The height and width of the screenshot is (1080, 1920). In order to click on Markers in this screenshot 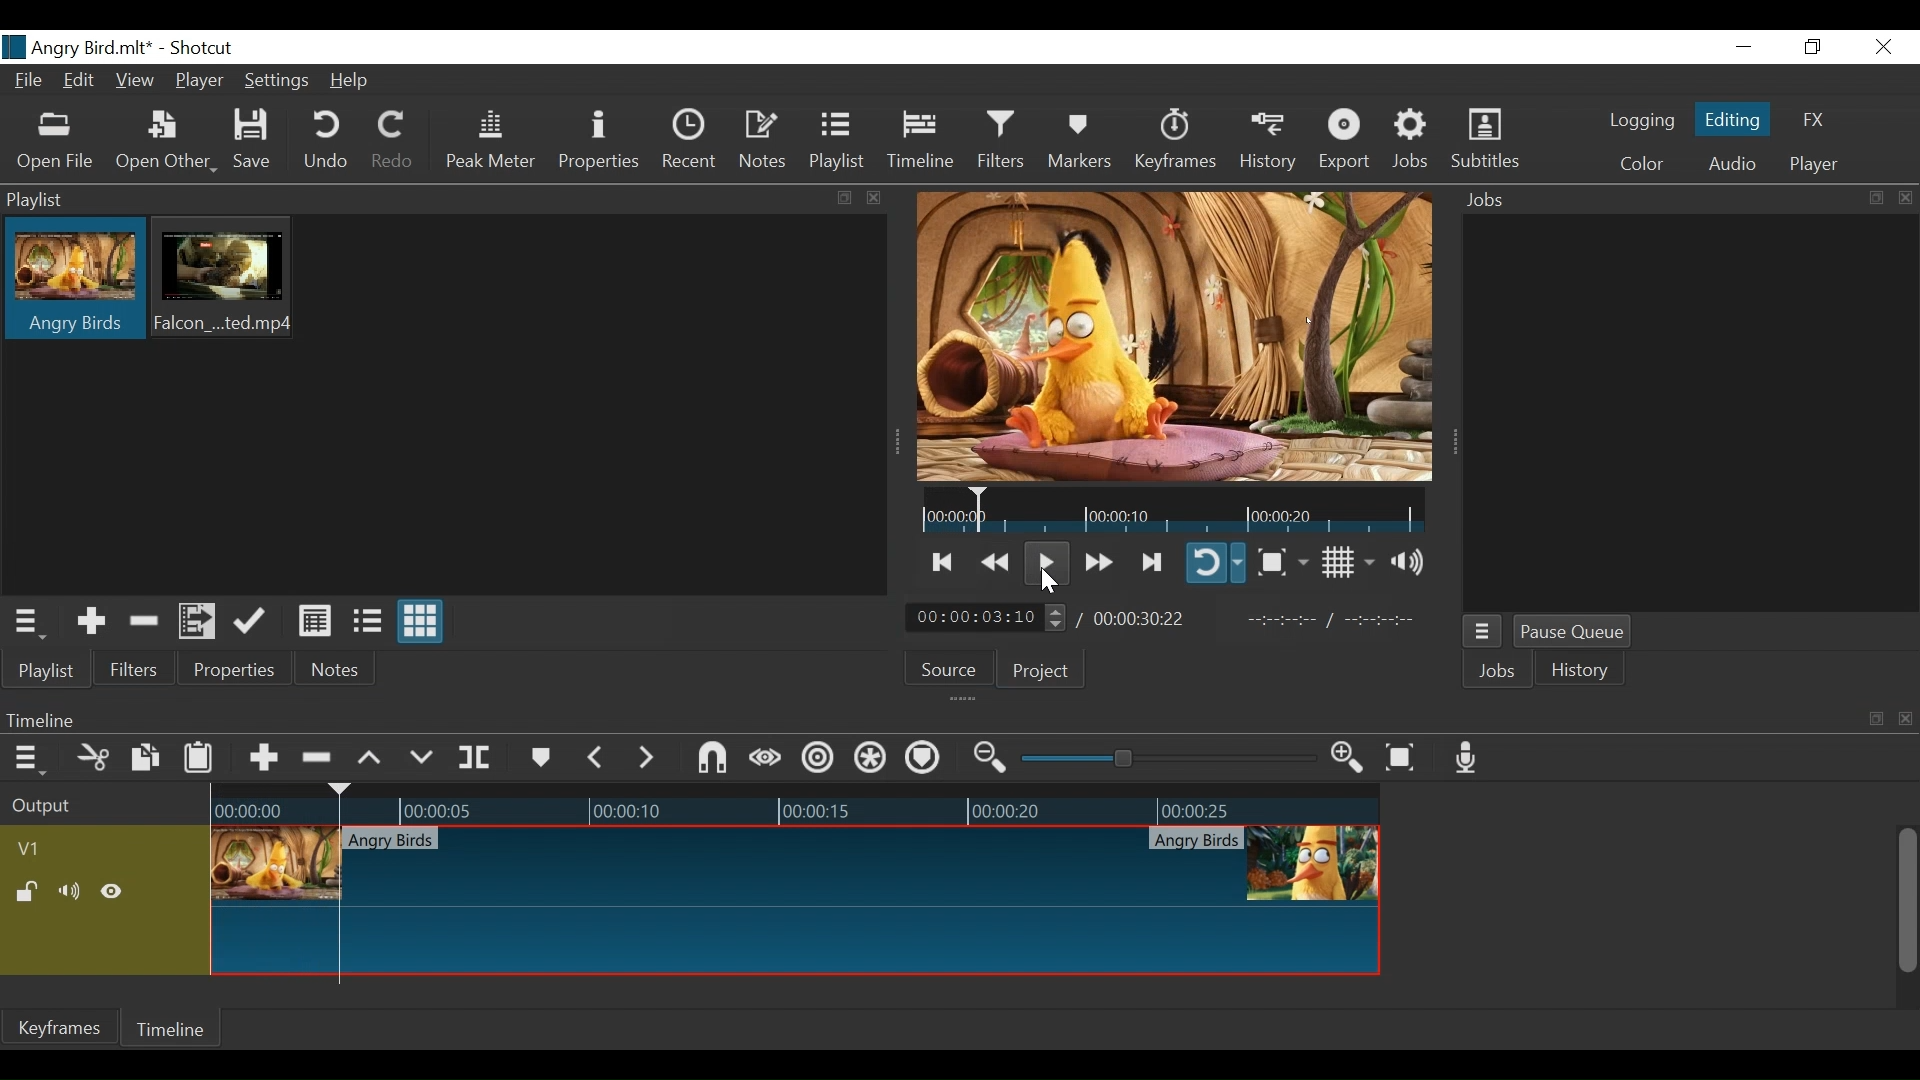, I will do `click(542, 756)`.